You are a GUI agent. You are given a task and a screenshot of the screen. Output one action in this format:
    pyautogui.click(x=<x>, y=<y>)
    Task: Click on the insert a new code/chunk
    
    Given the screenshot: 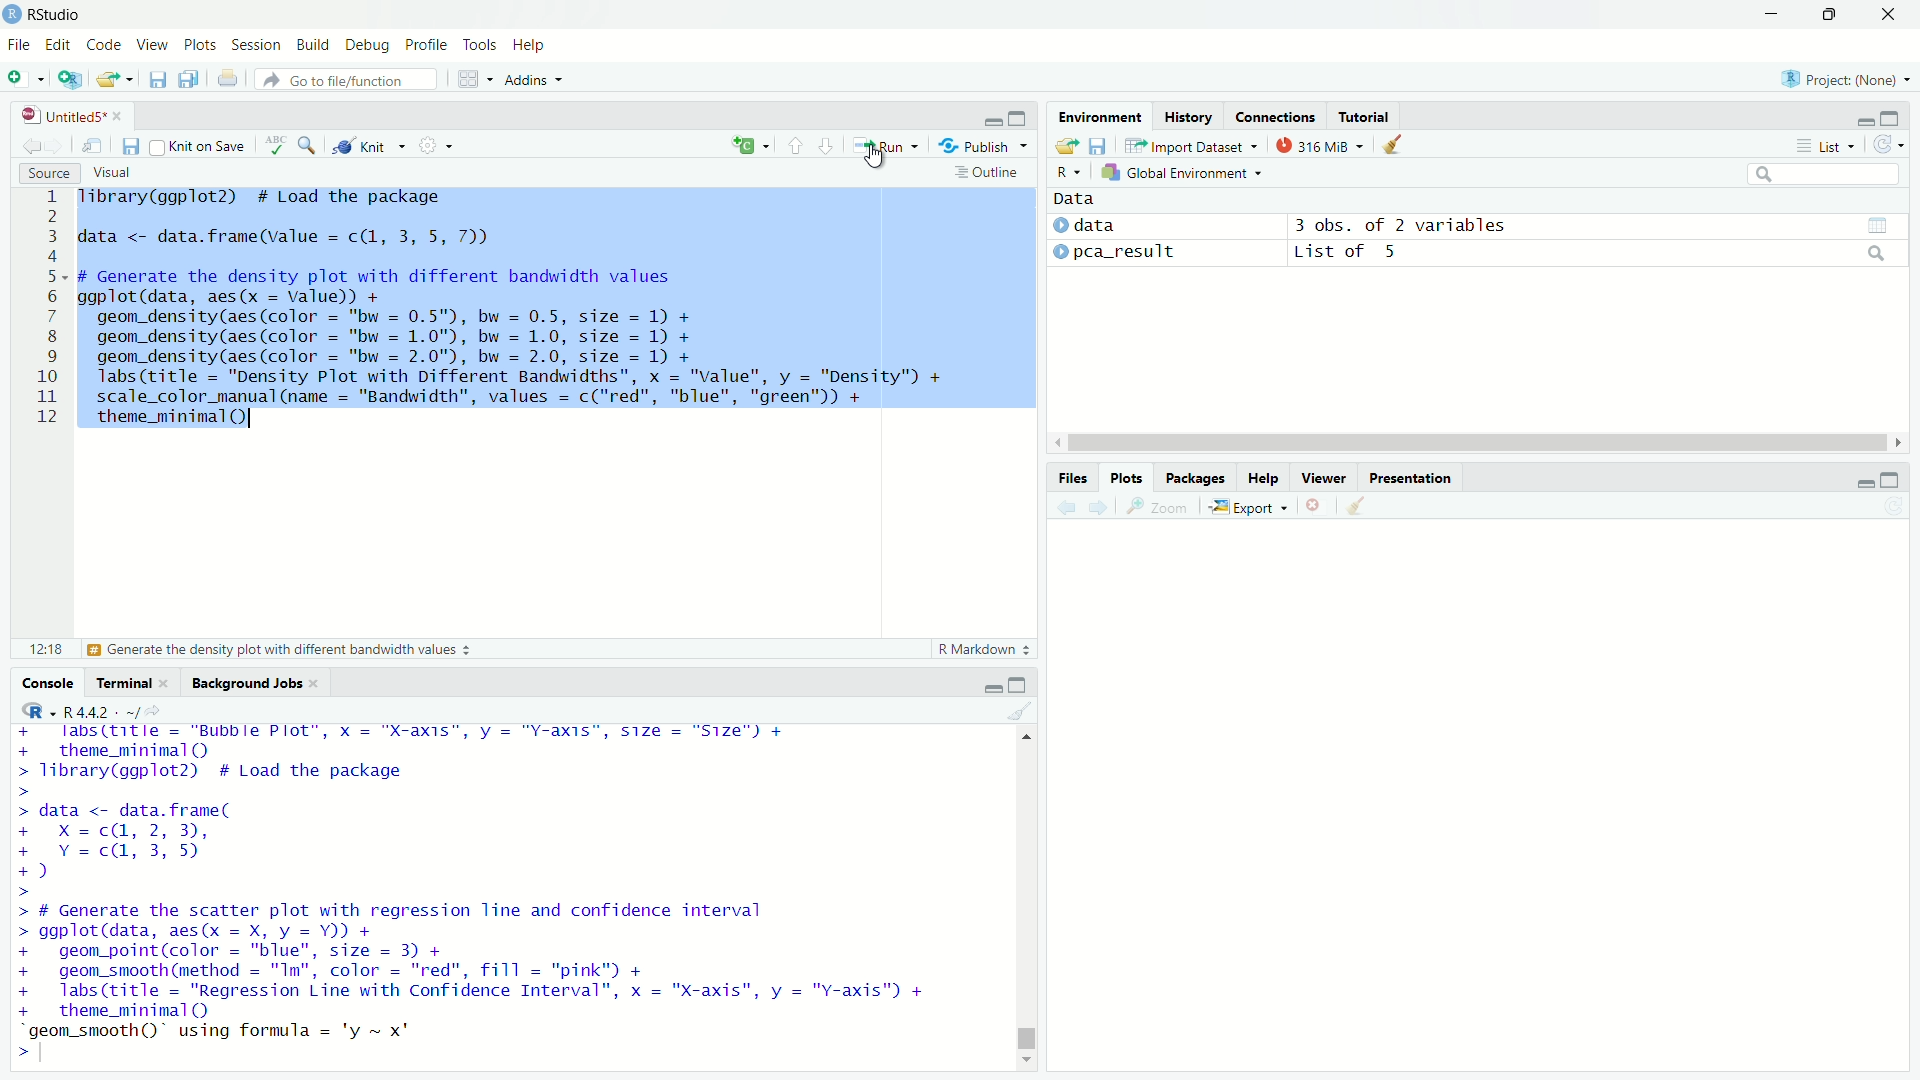 What is the action you would take?
    pyautogui.click(x=750, y=145)
    